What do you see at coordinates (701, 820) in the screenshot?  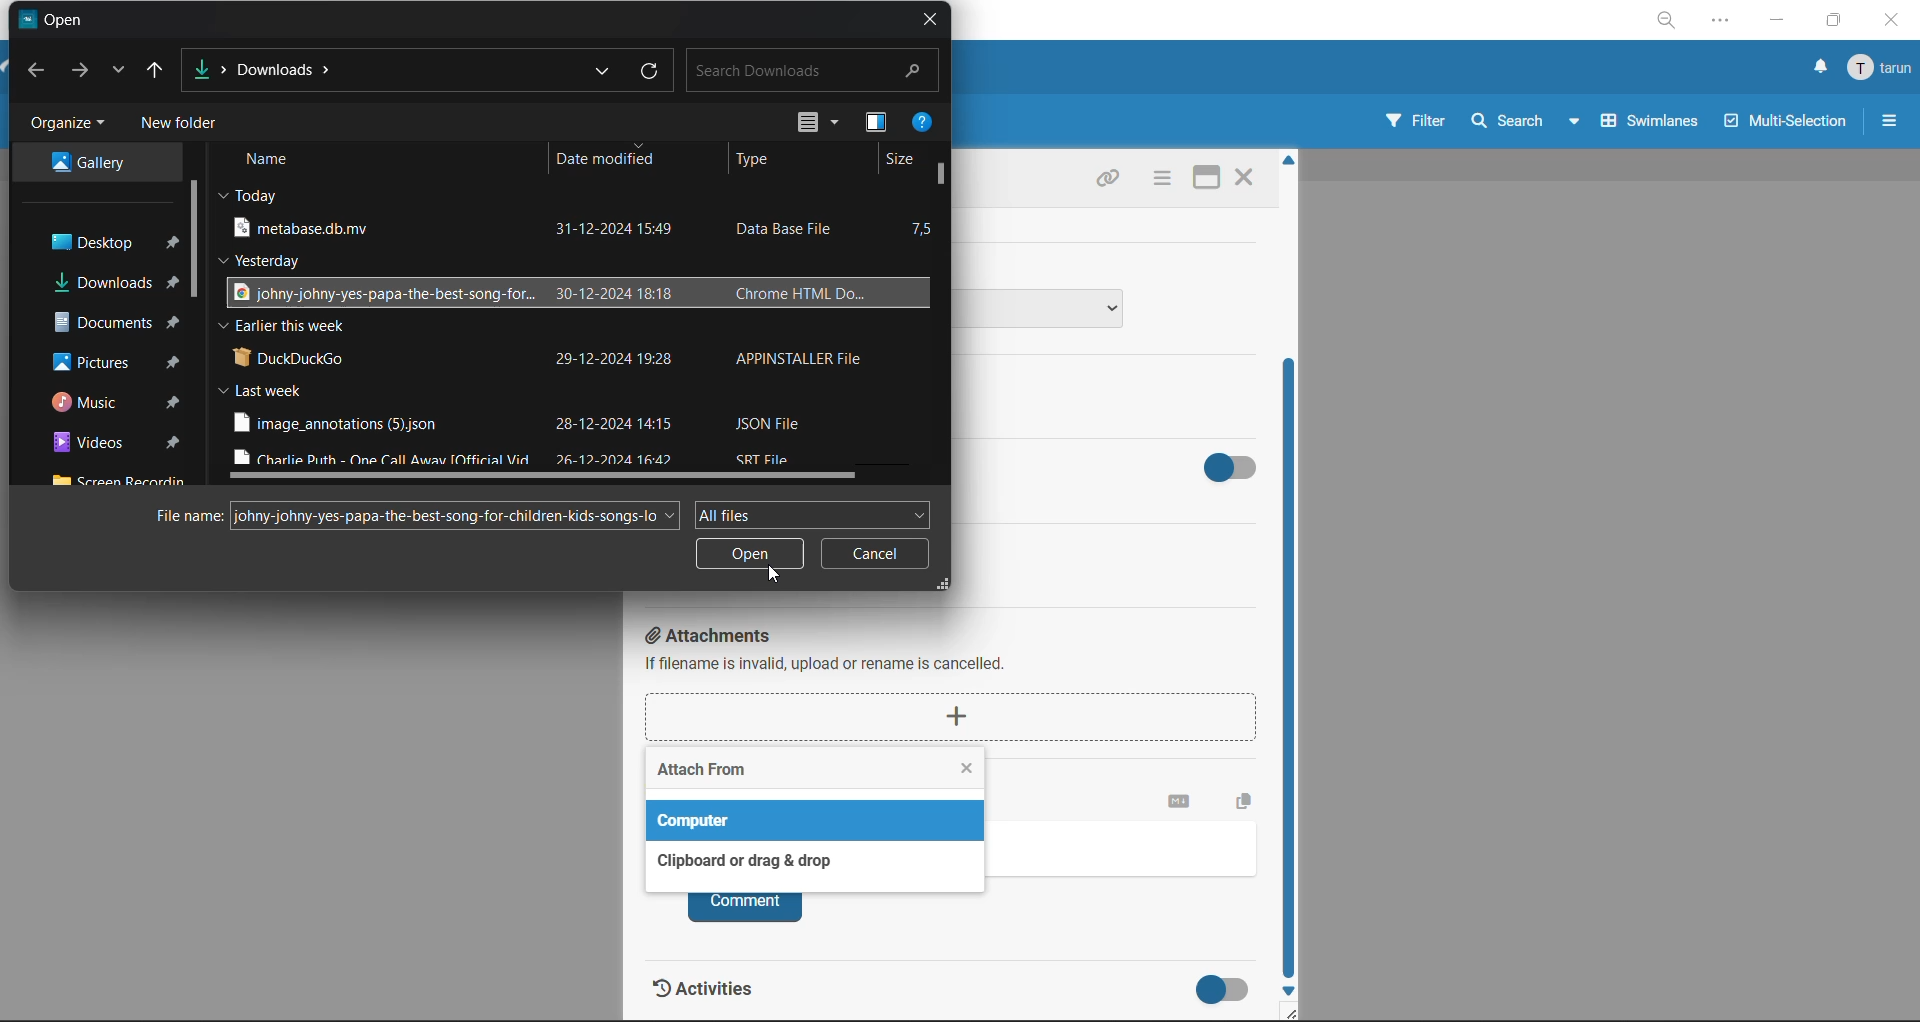 I see `computer` at bounding box center [701, 820].